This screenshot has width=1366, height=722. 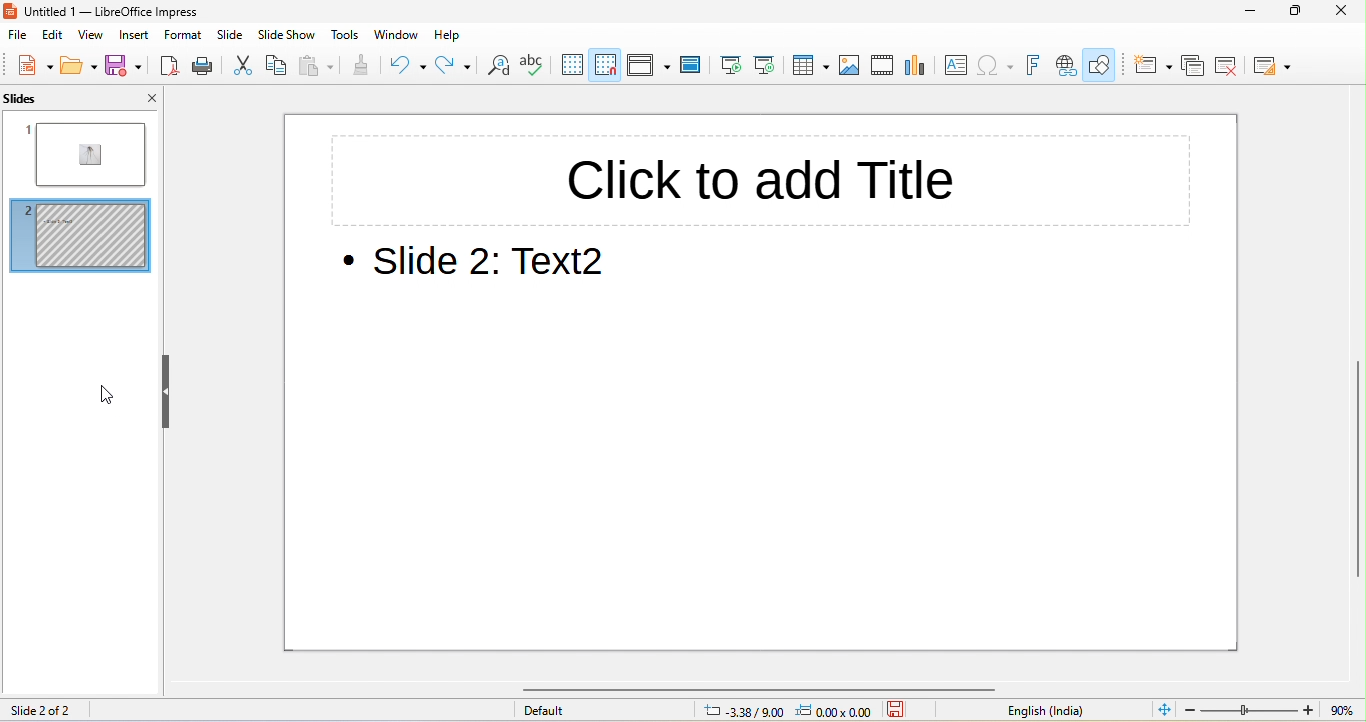 What do you see at coordinates (1150, 64) in the screenshot?
I see `new slide` at bounding box center [1150, 64].